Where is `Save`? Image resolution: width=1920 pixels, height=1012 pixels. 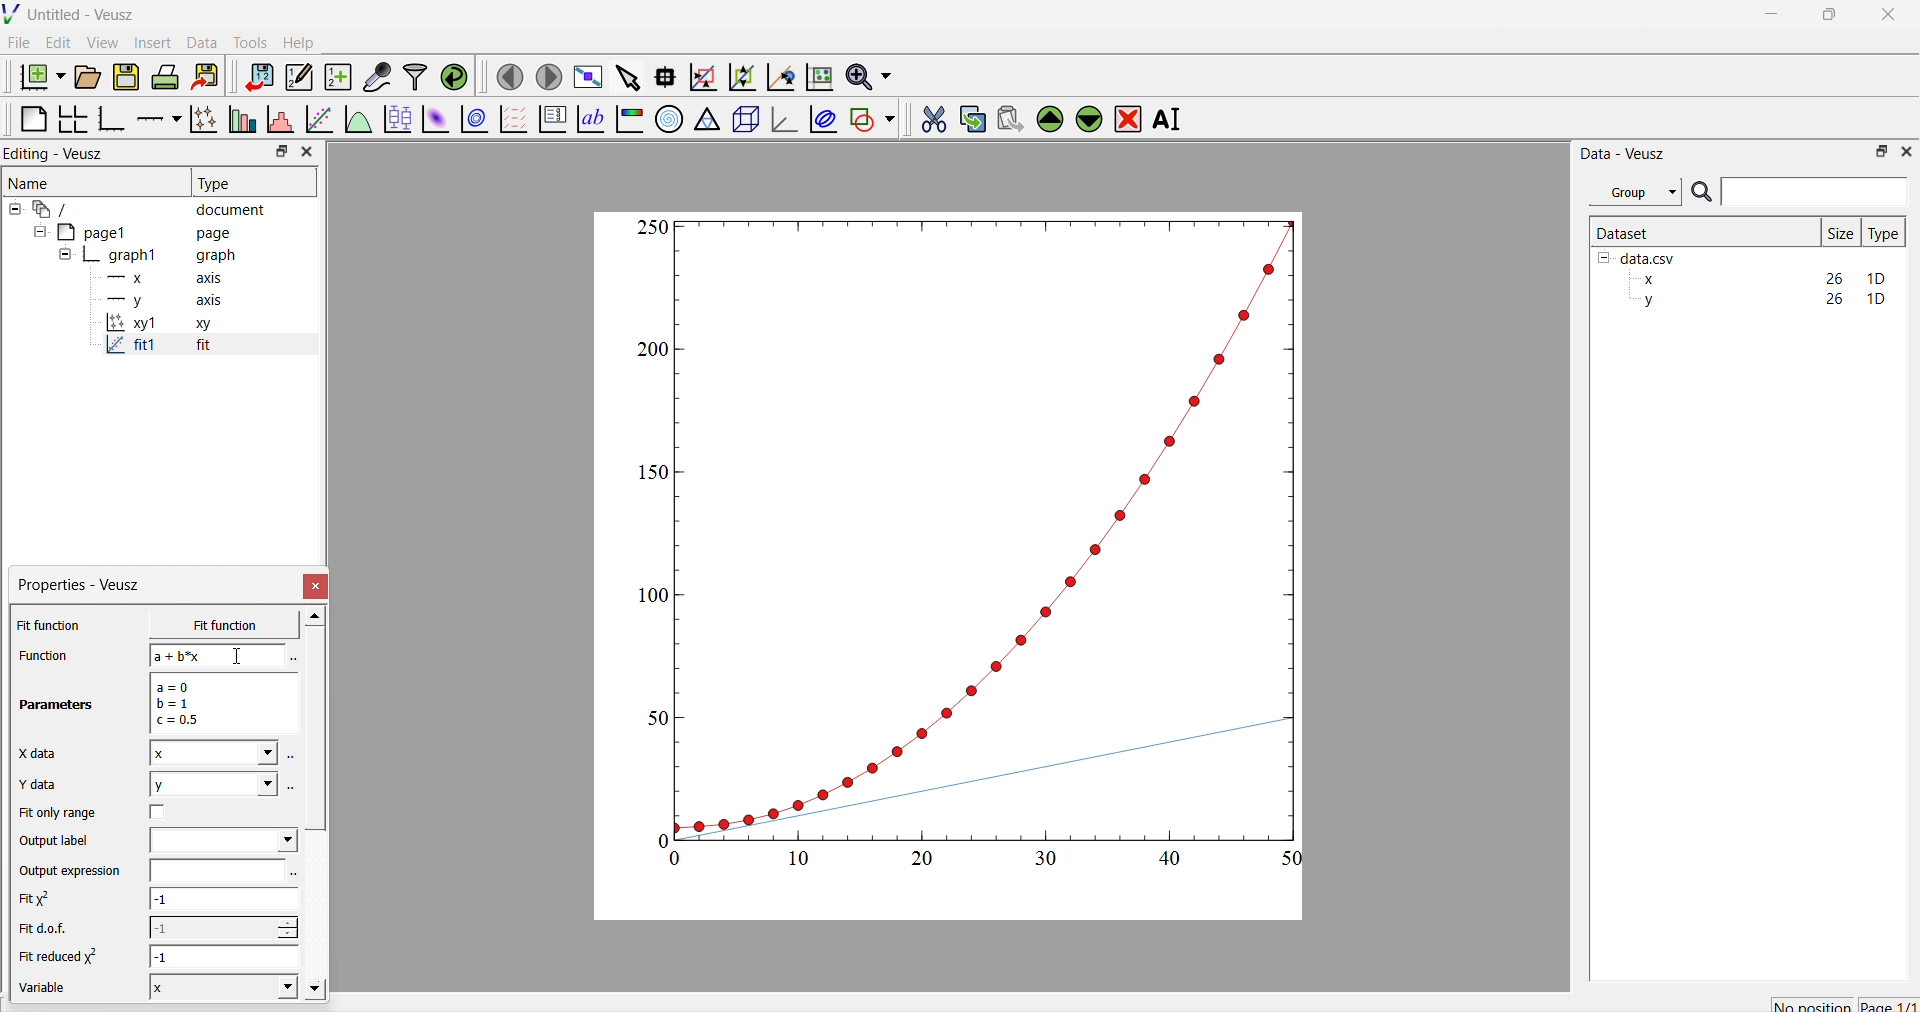
Save is located at coordinates (125, 75).